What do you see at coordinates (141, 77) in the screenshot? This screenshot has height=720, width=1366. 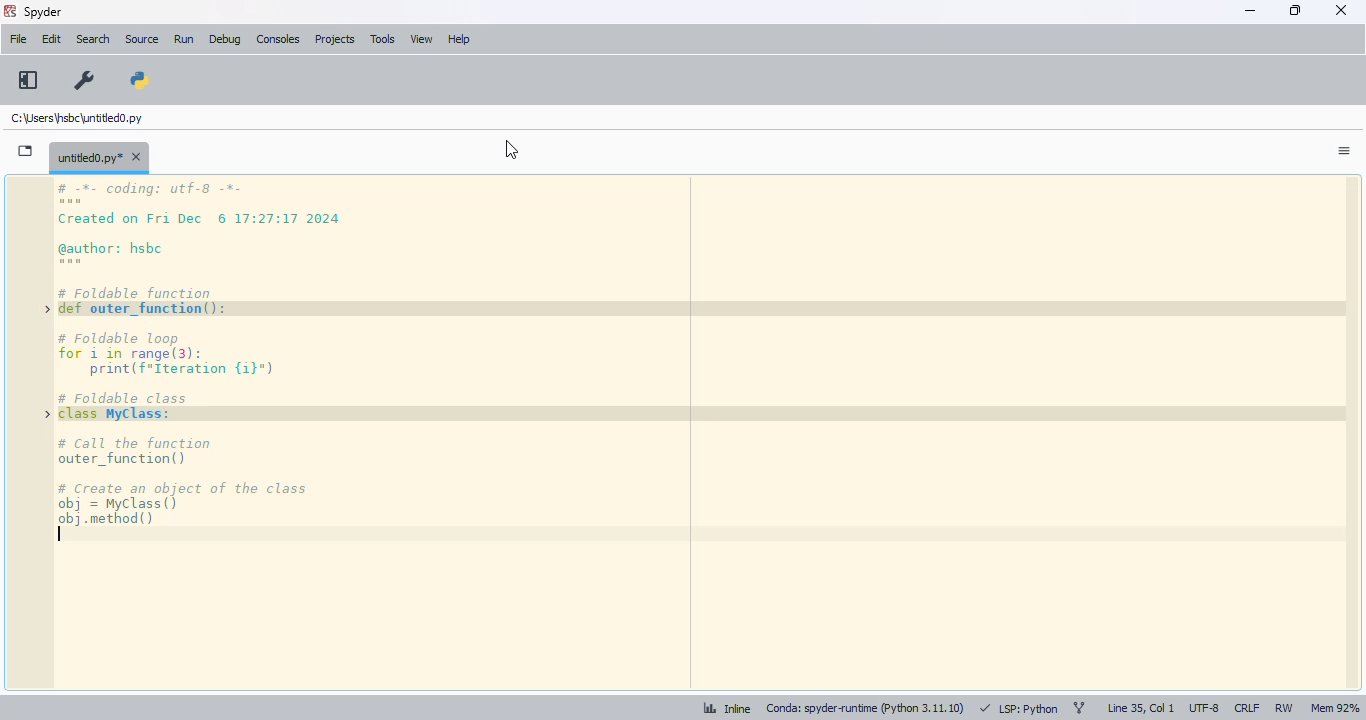 I see `PYTHONPATH manager` at bounding box center [141, 77].